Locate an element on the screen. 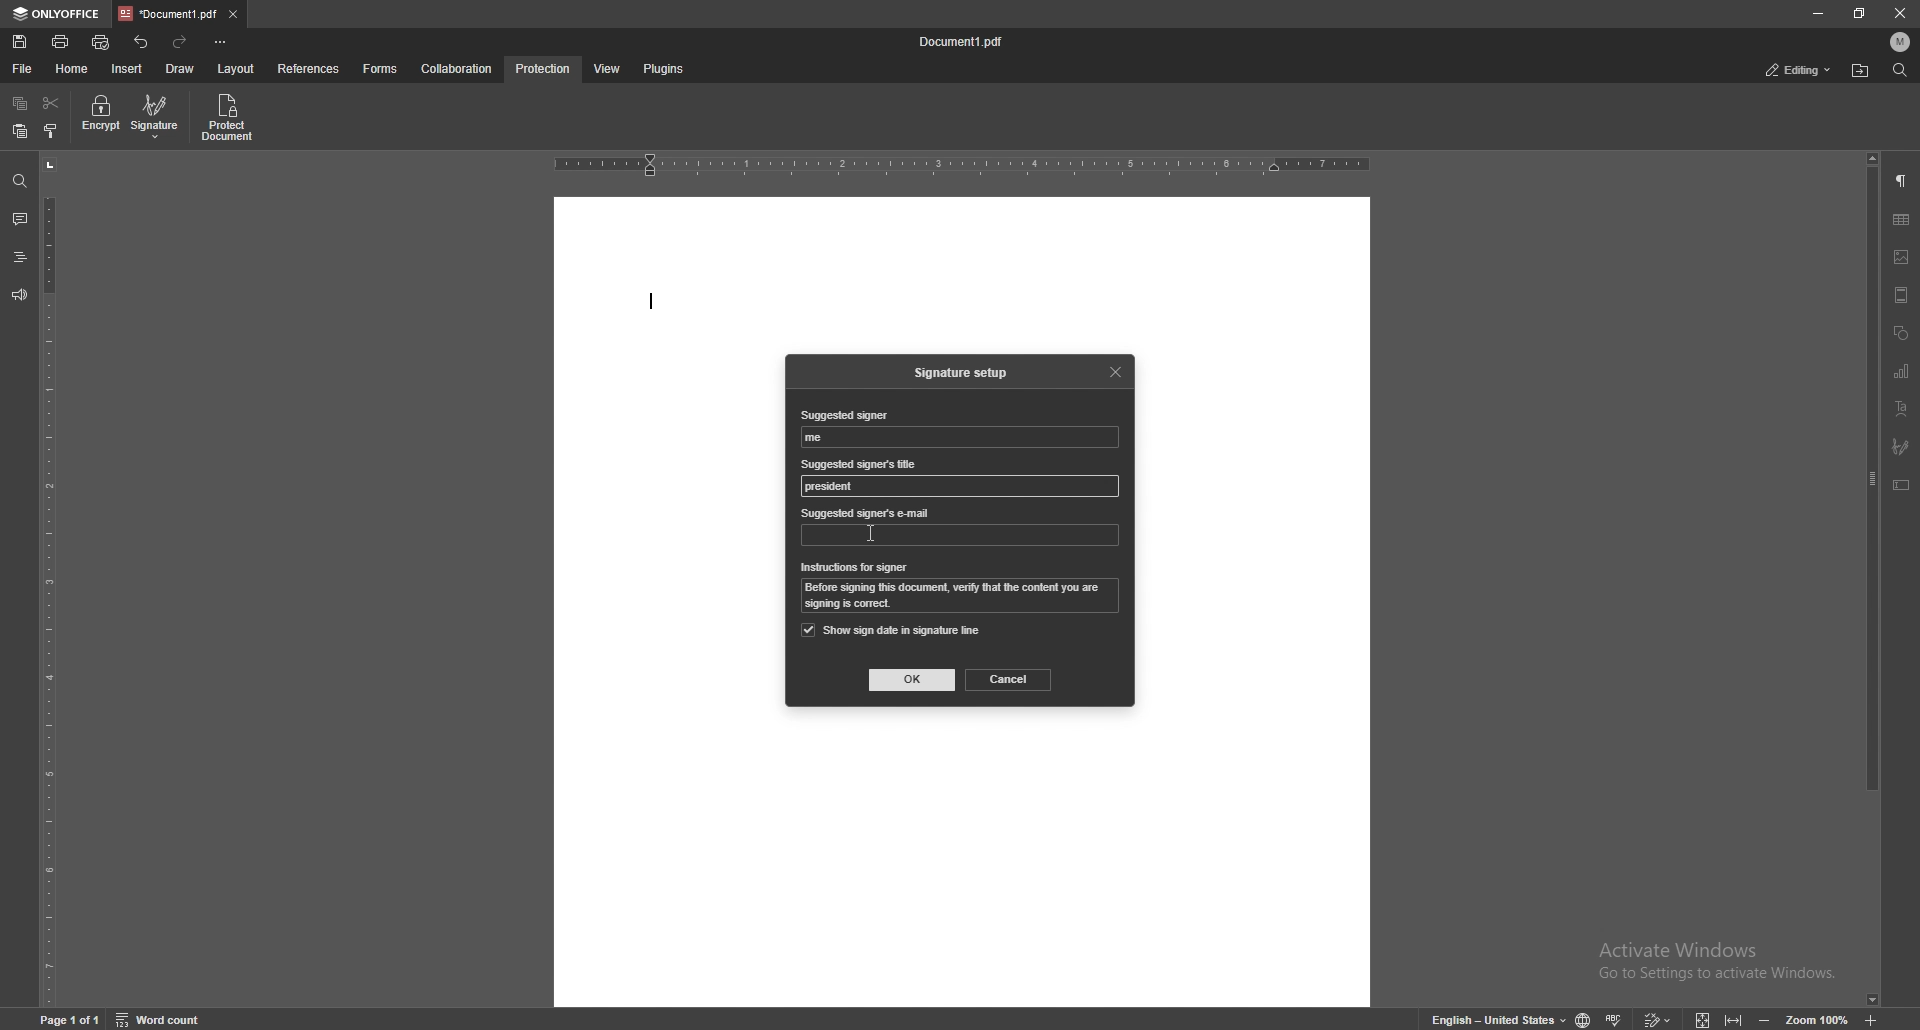 This screenshot has height=1030, width=1920. close tab is located at coordinates (234, 13).